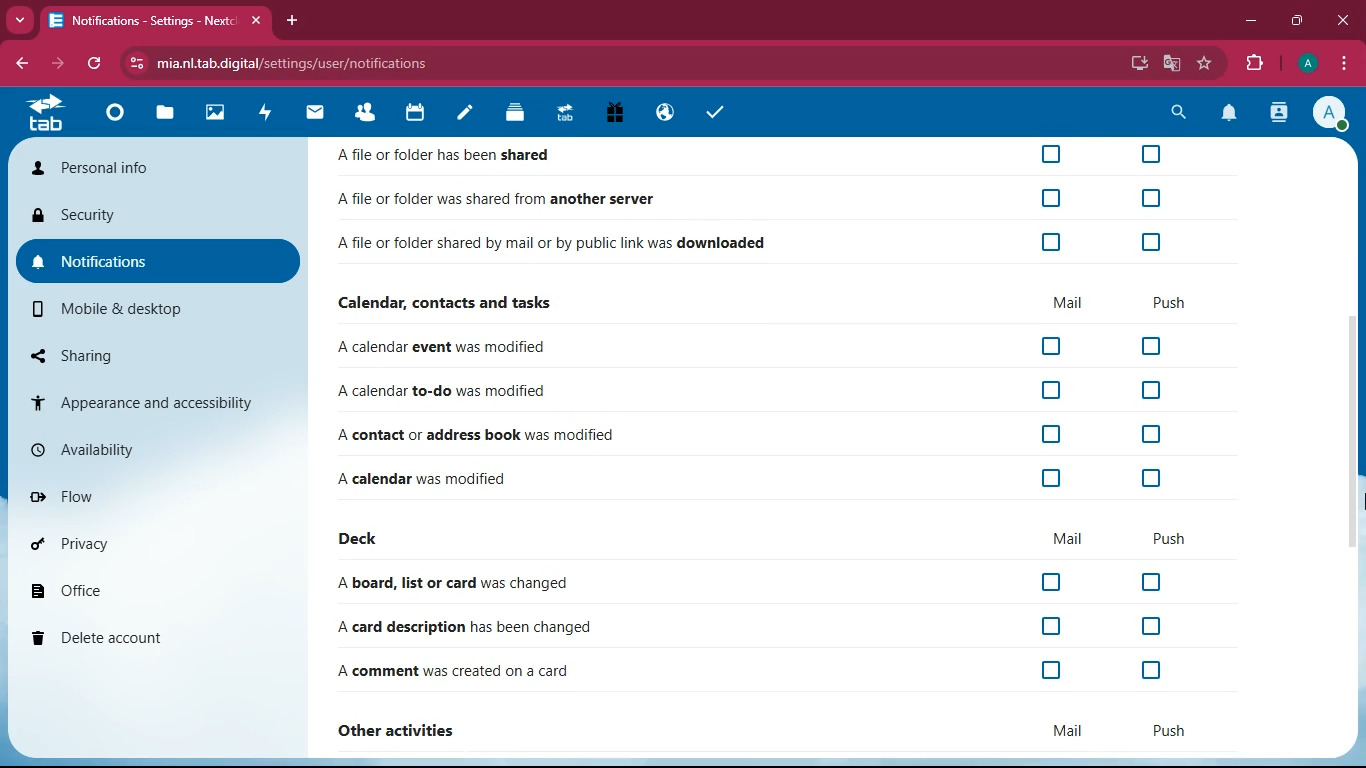  Describe the element at coordinates (718, 112) in the screenshot. I see `tasks` at that location.